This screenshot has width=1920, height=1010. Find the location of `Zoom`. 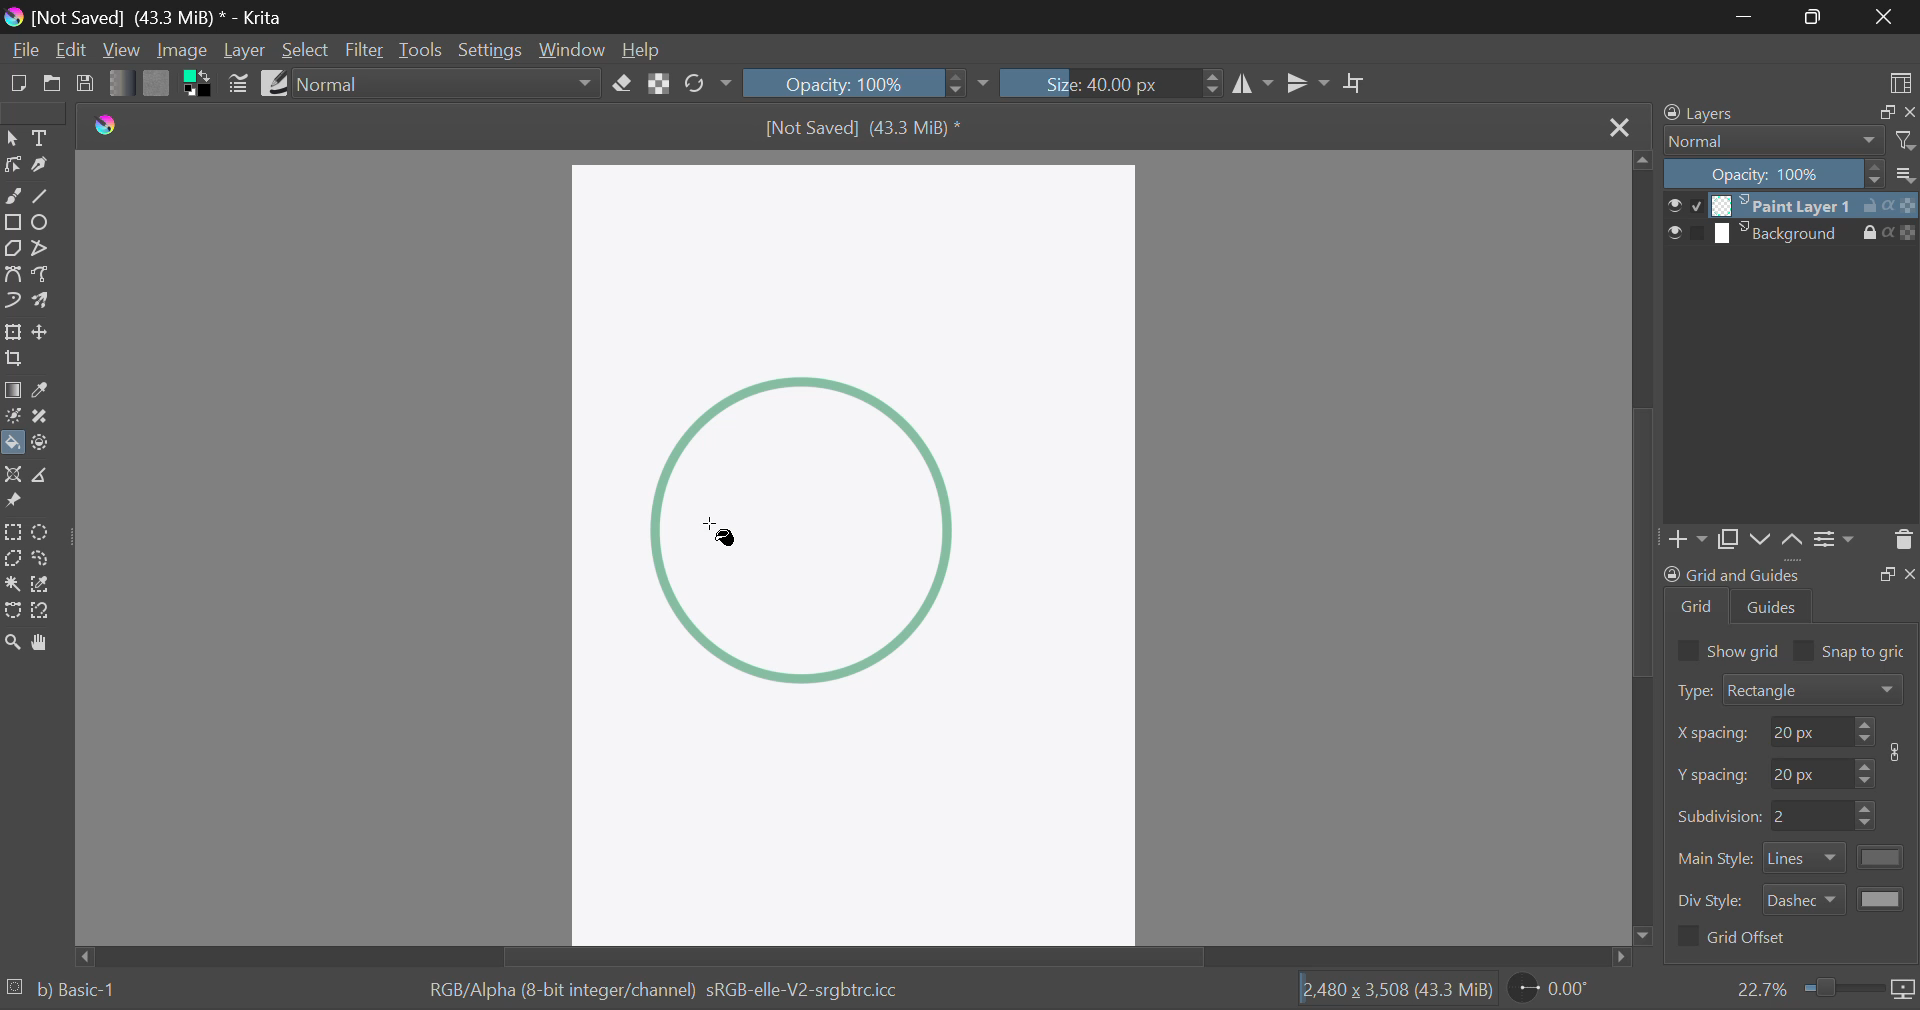

Zoom is located at coordinates (1825, 989).